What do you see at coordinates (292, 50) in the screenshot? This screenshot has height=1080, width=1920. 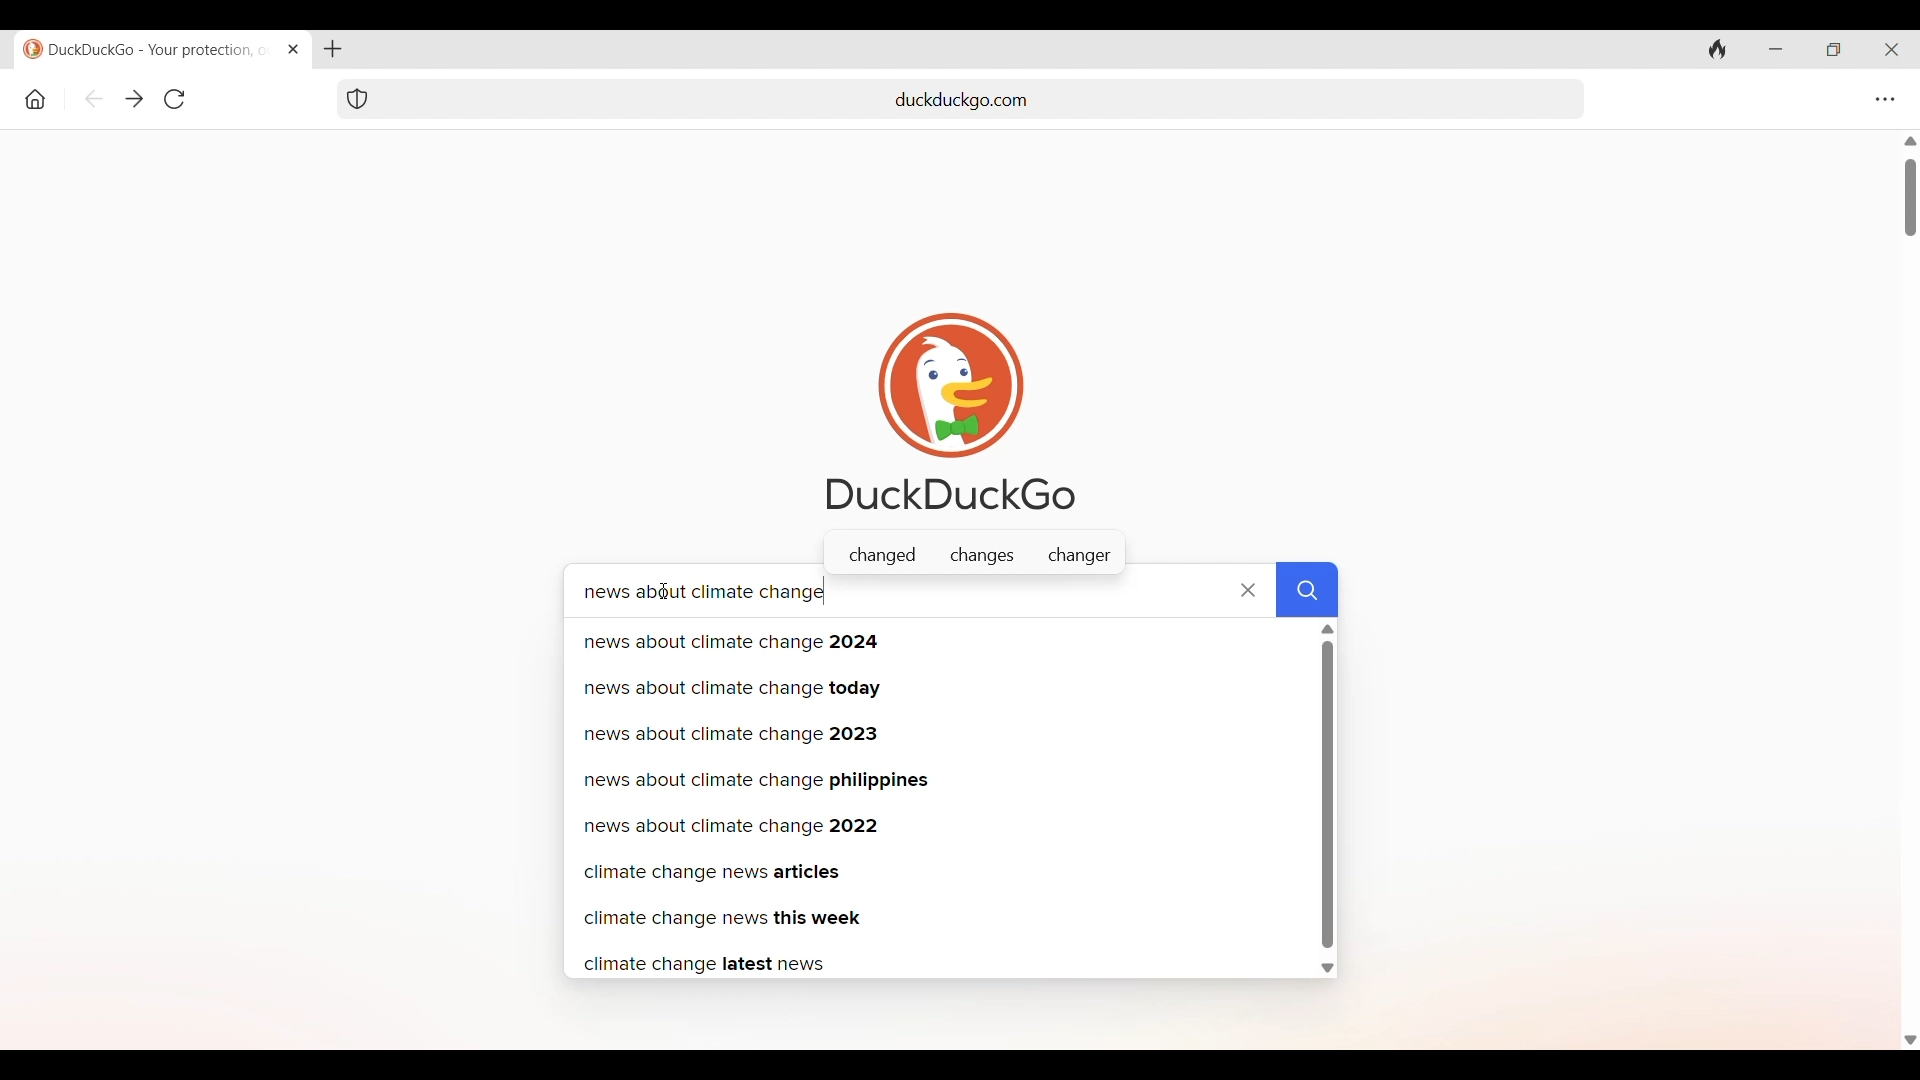 I see `Close tab` at bounding box center [292, 50].